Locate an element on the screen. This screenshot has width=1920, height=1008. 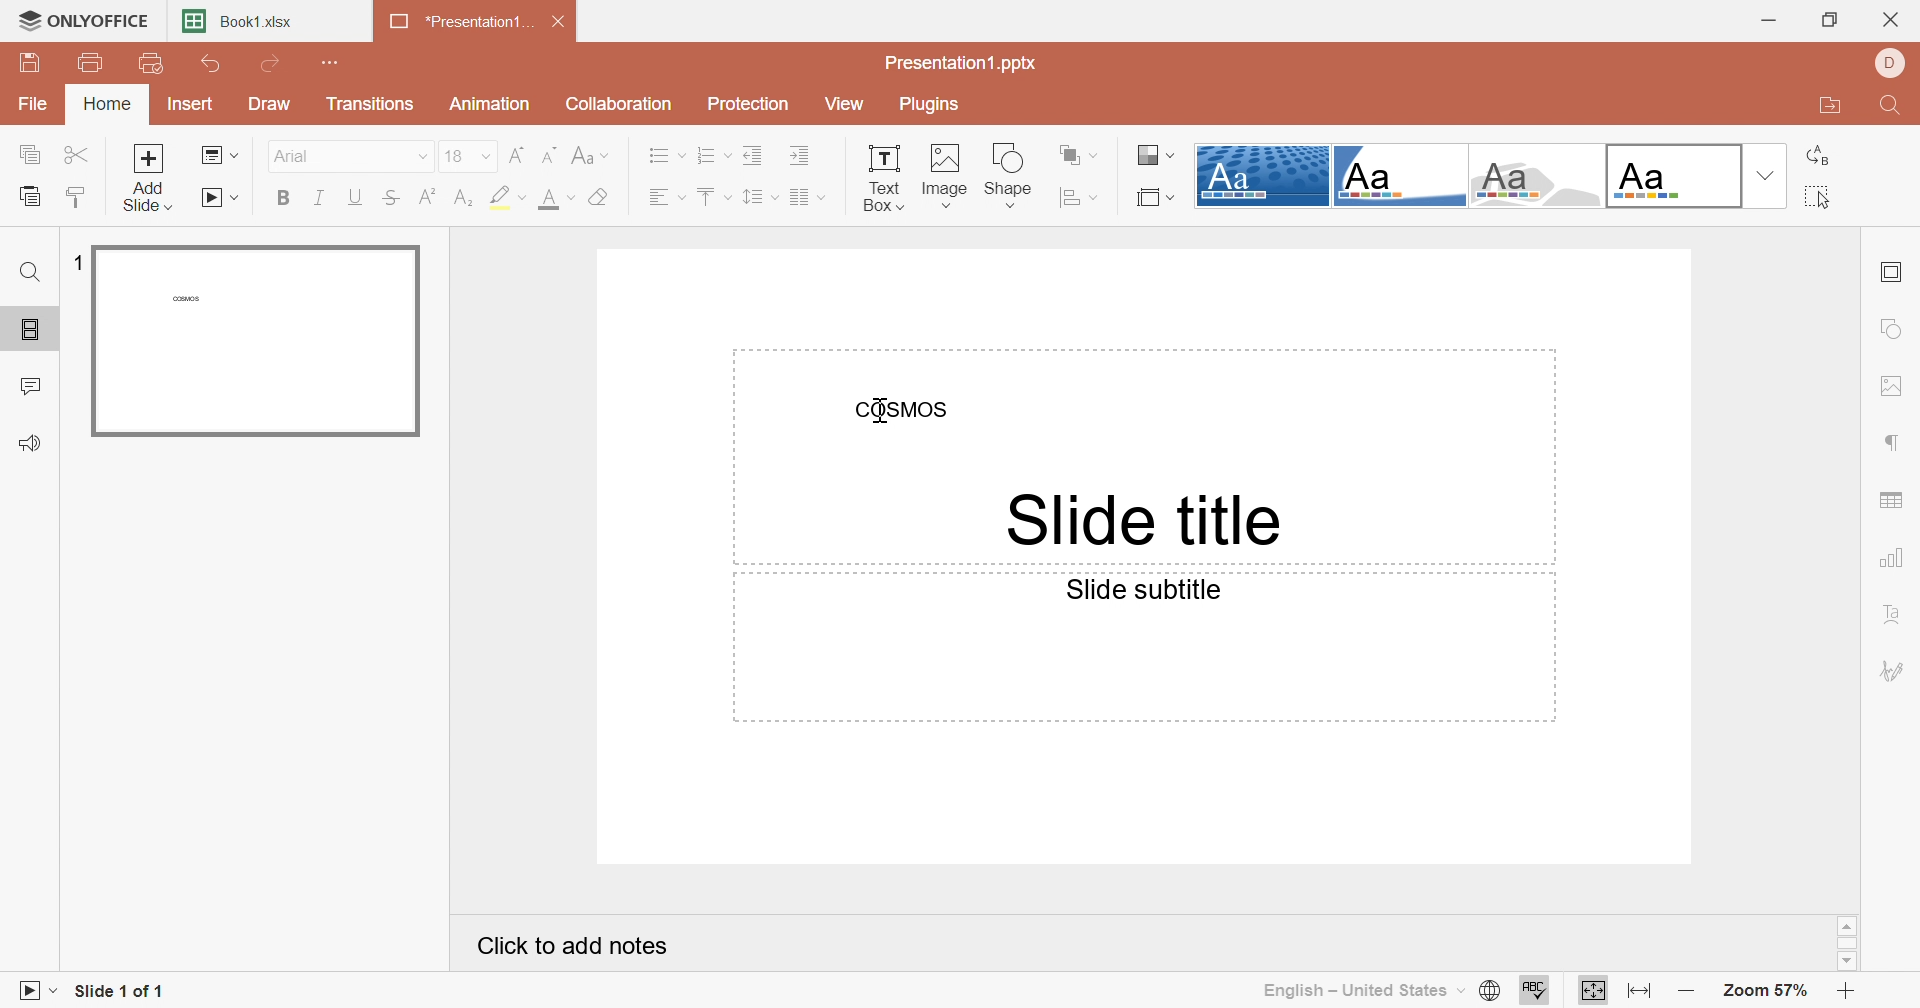
Zoom 57% is located at coordinates (1770, 990).